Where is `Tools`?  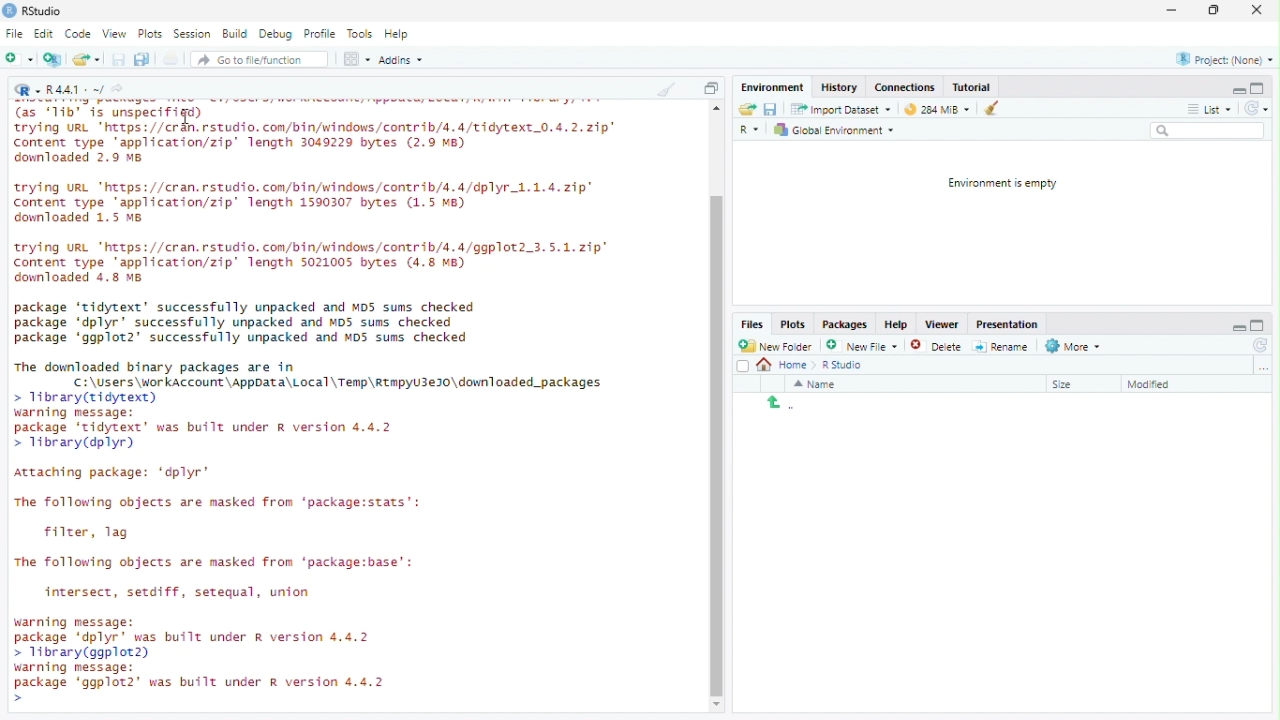 Tools is located at coordinates (360, 34).